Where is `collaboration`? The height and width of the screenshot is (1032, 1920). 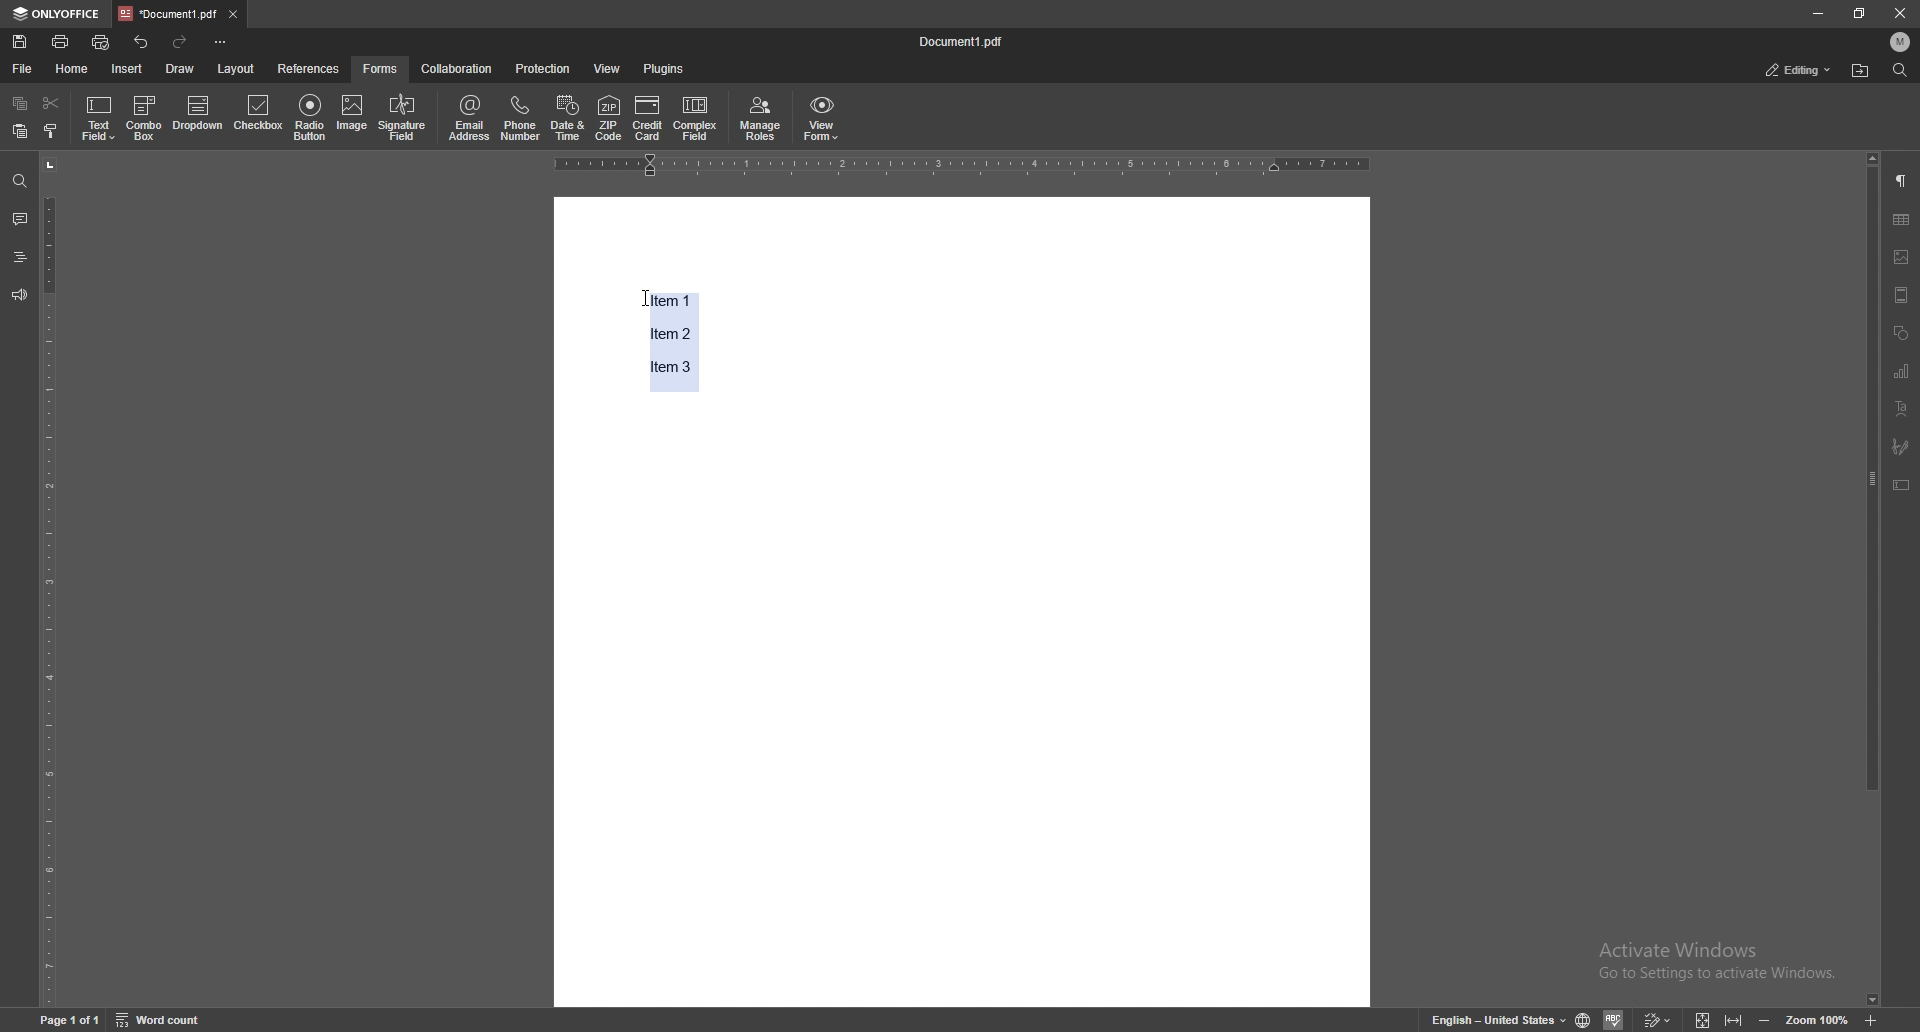
collaboration is located at coordinates (455, 68).